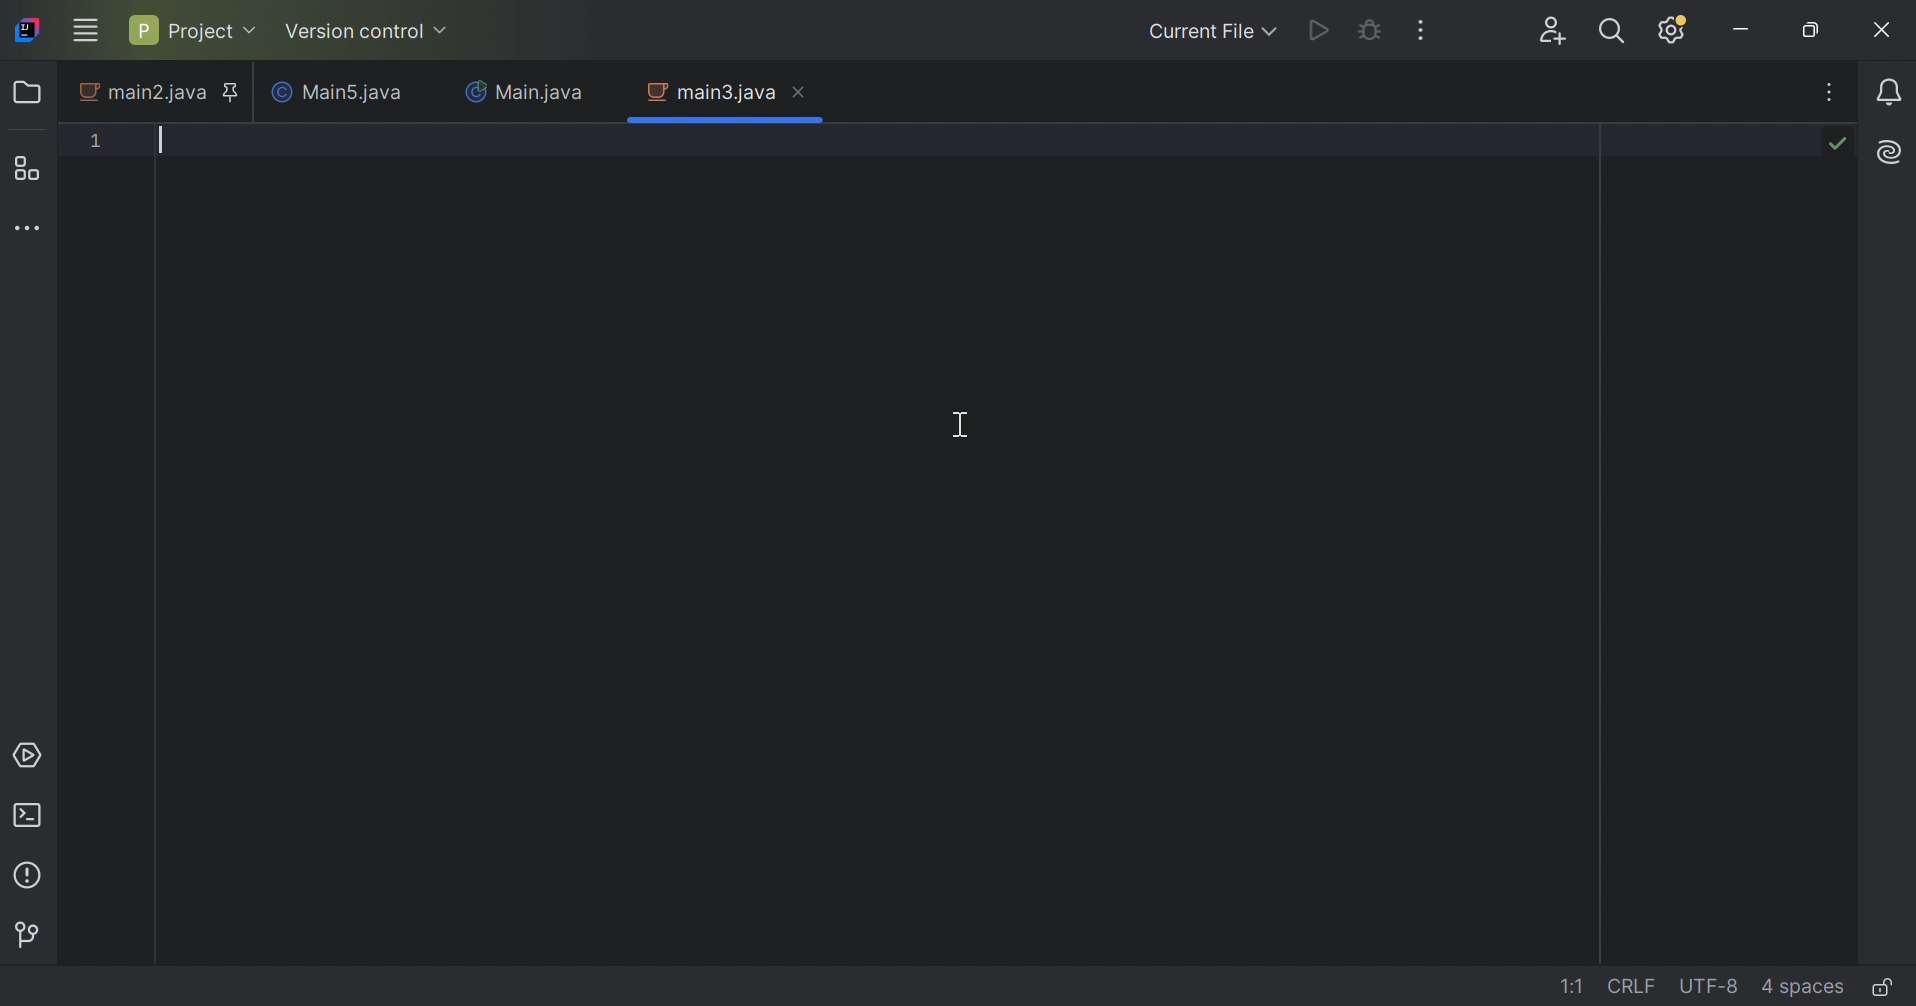 The height and width of the screenshot is (1006, 1916). Describe the element at coordinates (193, 31) in the screenshot. I see `Project` at that location.